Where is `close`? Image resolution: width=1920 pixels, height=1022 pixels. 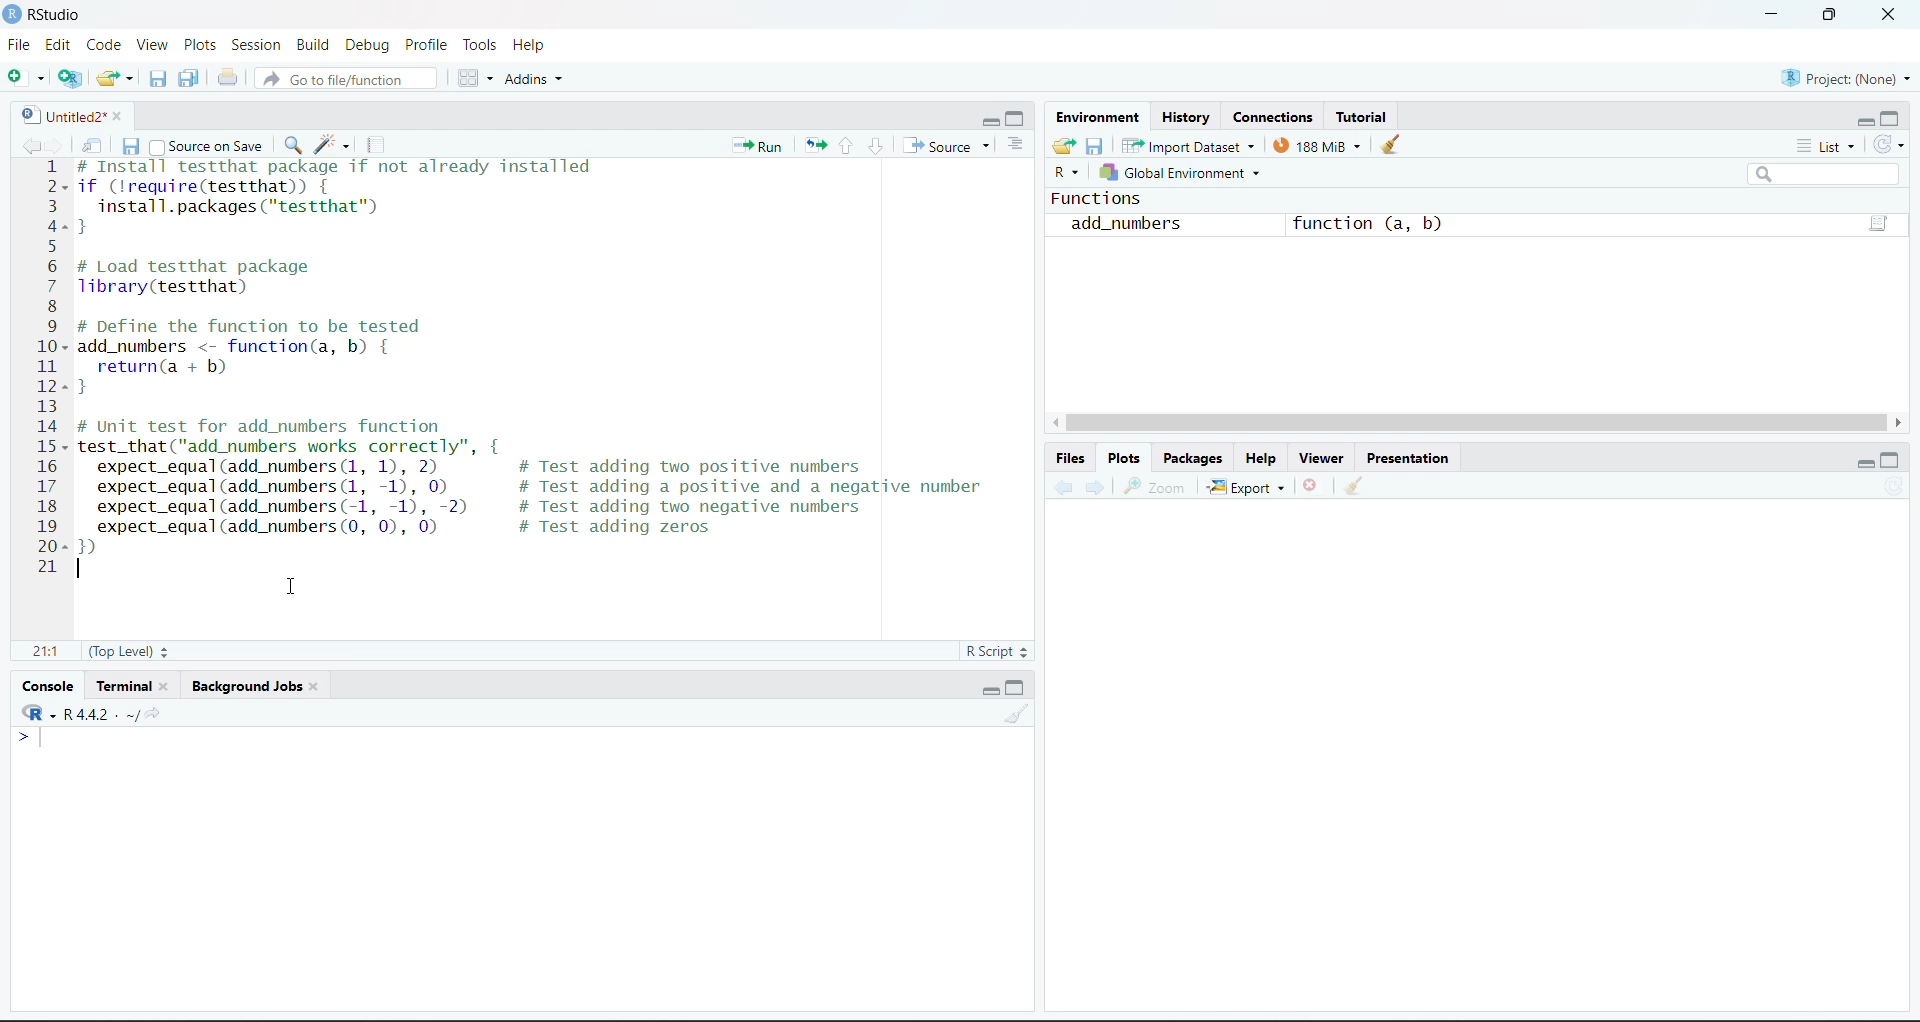
close is located at coordinates (316, 684).